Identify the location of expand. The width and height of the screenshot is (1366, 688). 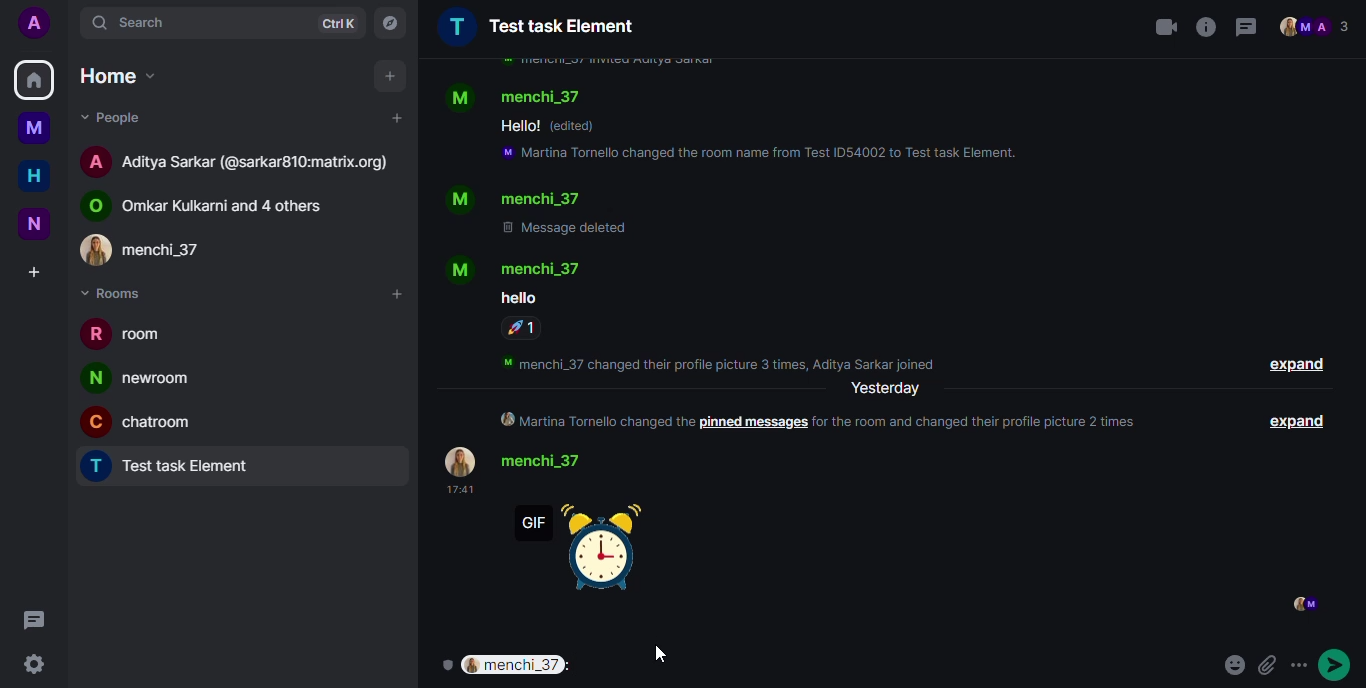
(1296, 366).